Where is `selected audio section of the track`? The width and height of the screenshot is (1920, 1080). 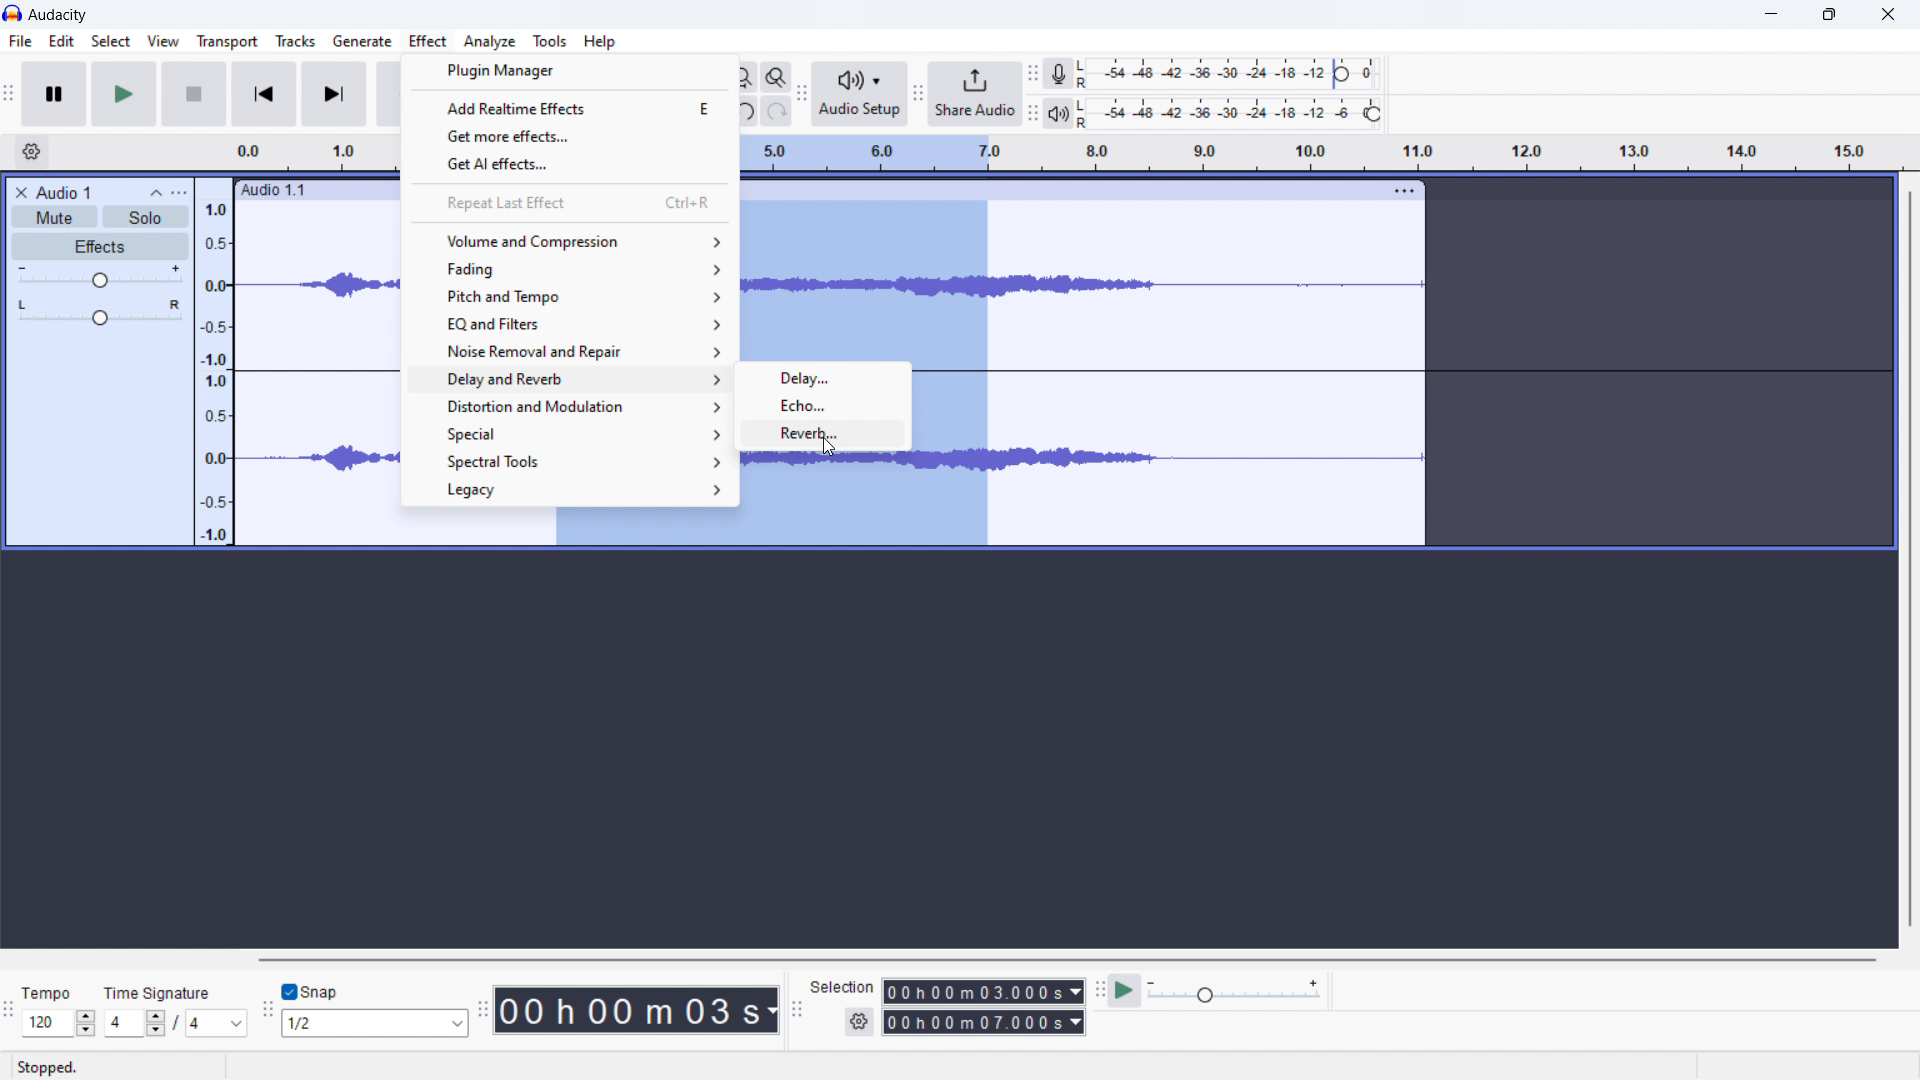
selected audio section of the track is located at coordinates (950, 371).